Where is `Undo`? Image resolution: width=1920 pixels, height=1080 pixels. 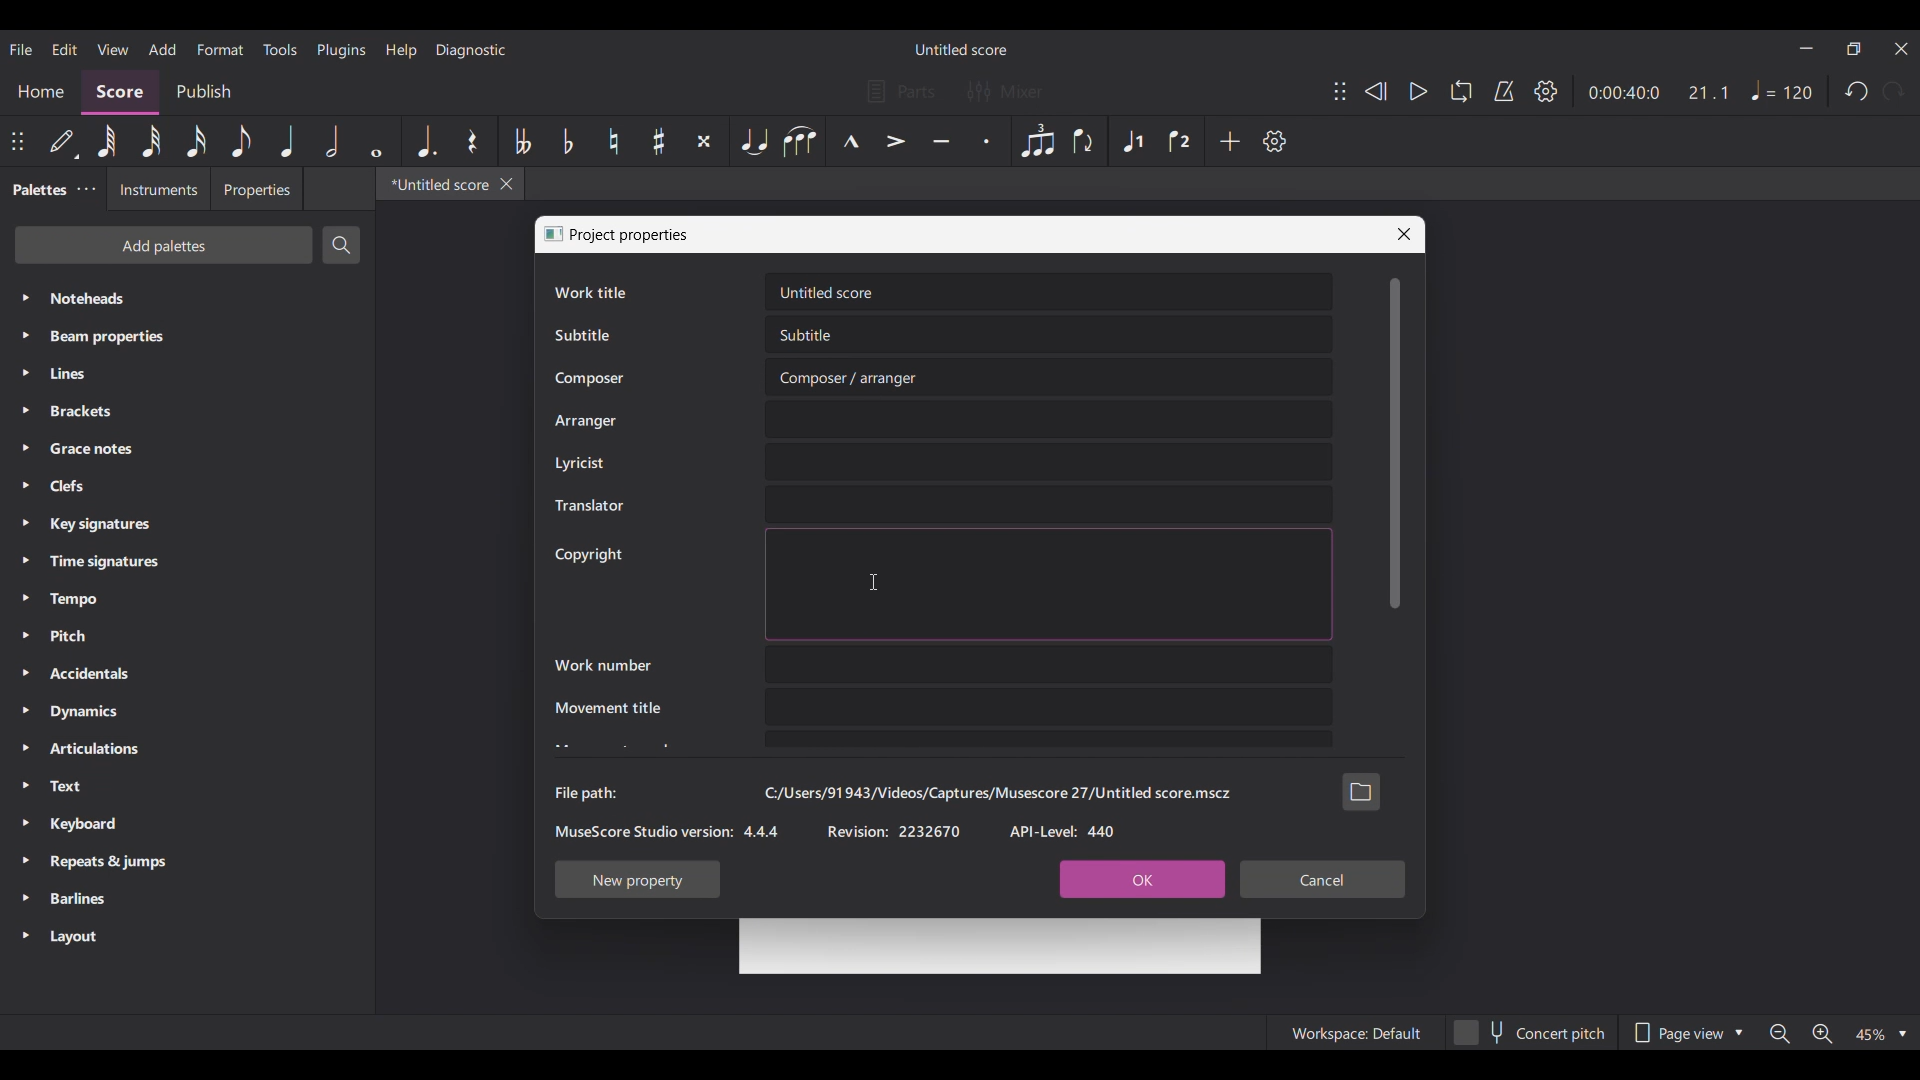 Undo is located at coordinates (1855, 91).